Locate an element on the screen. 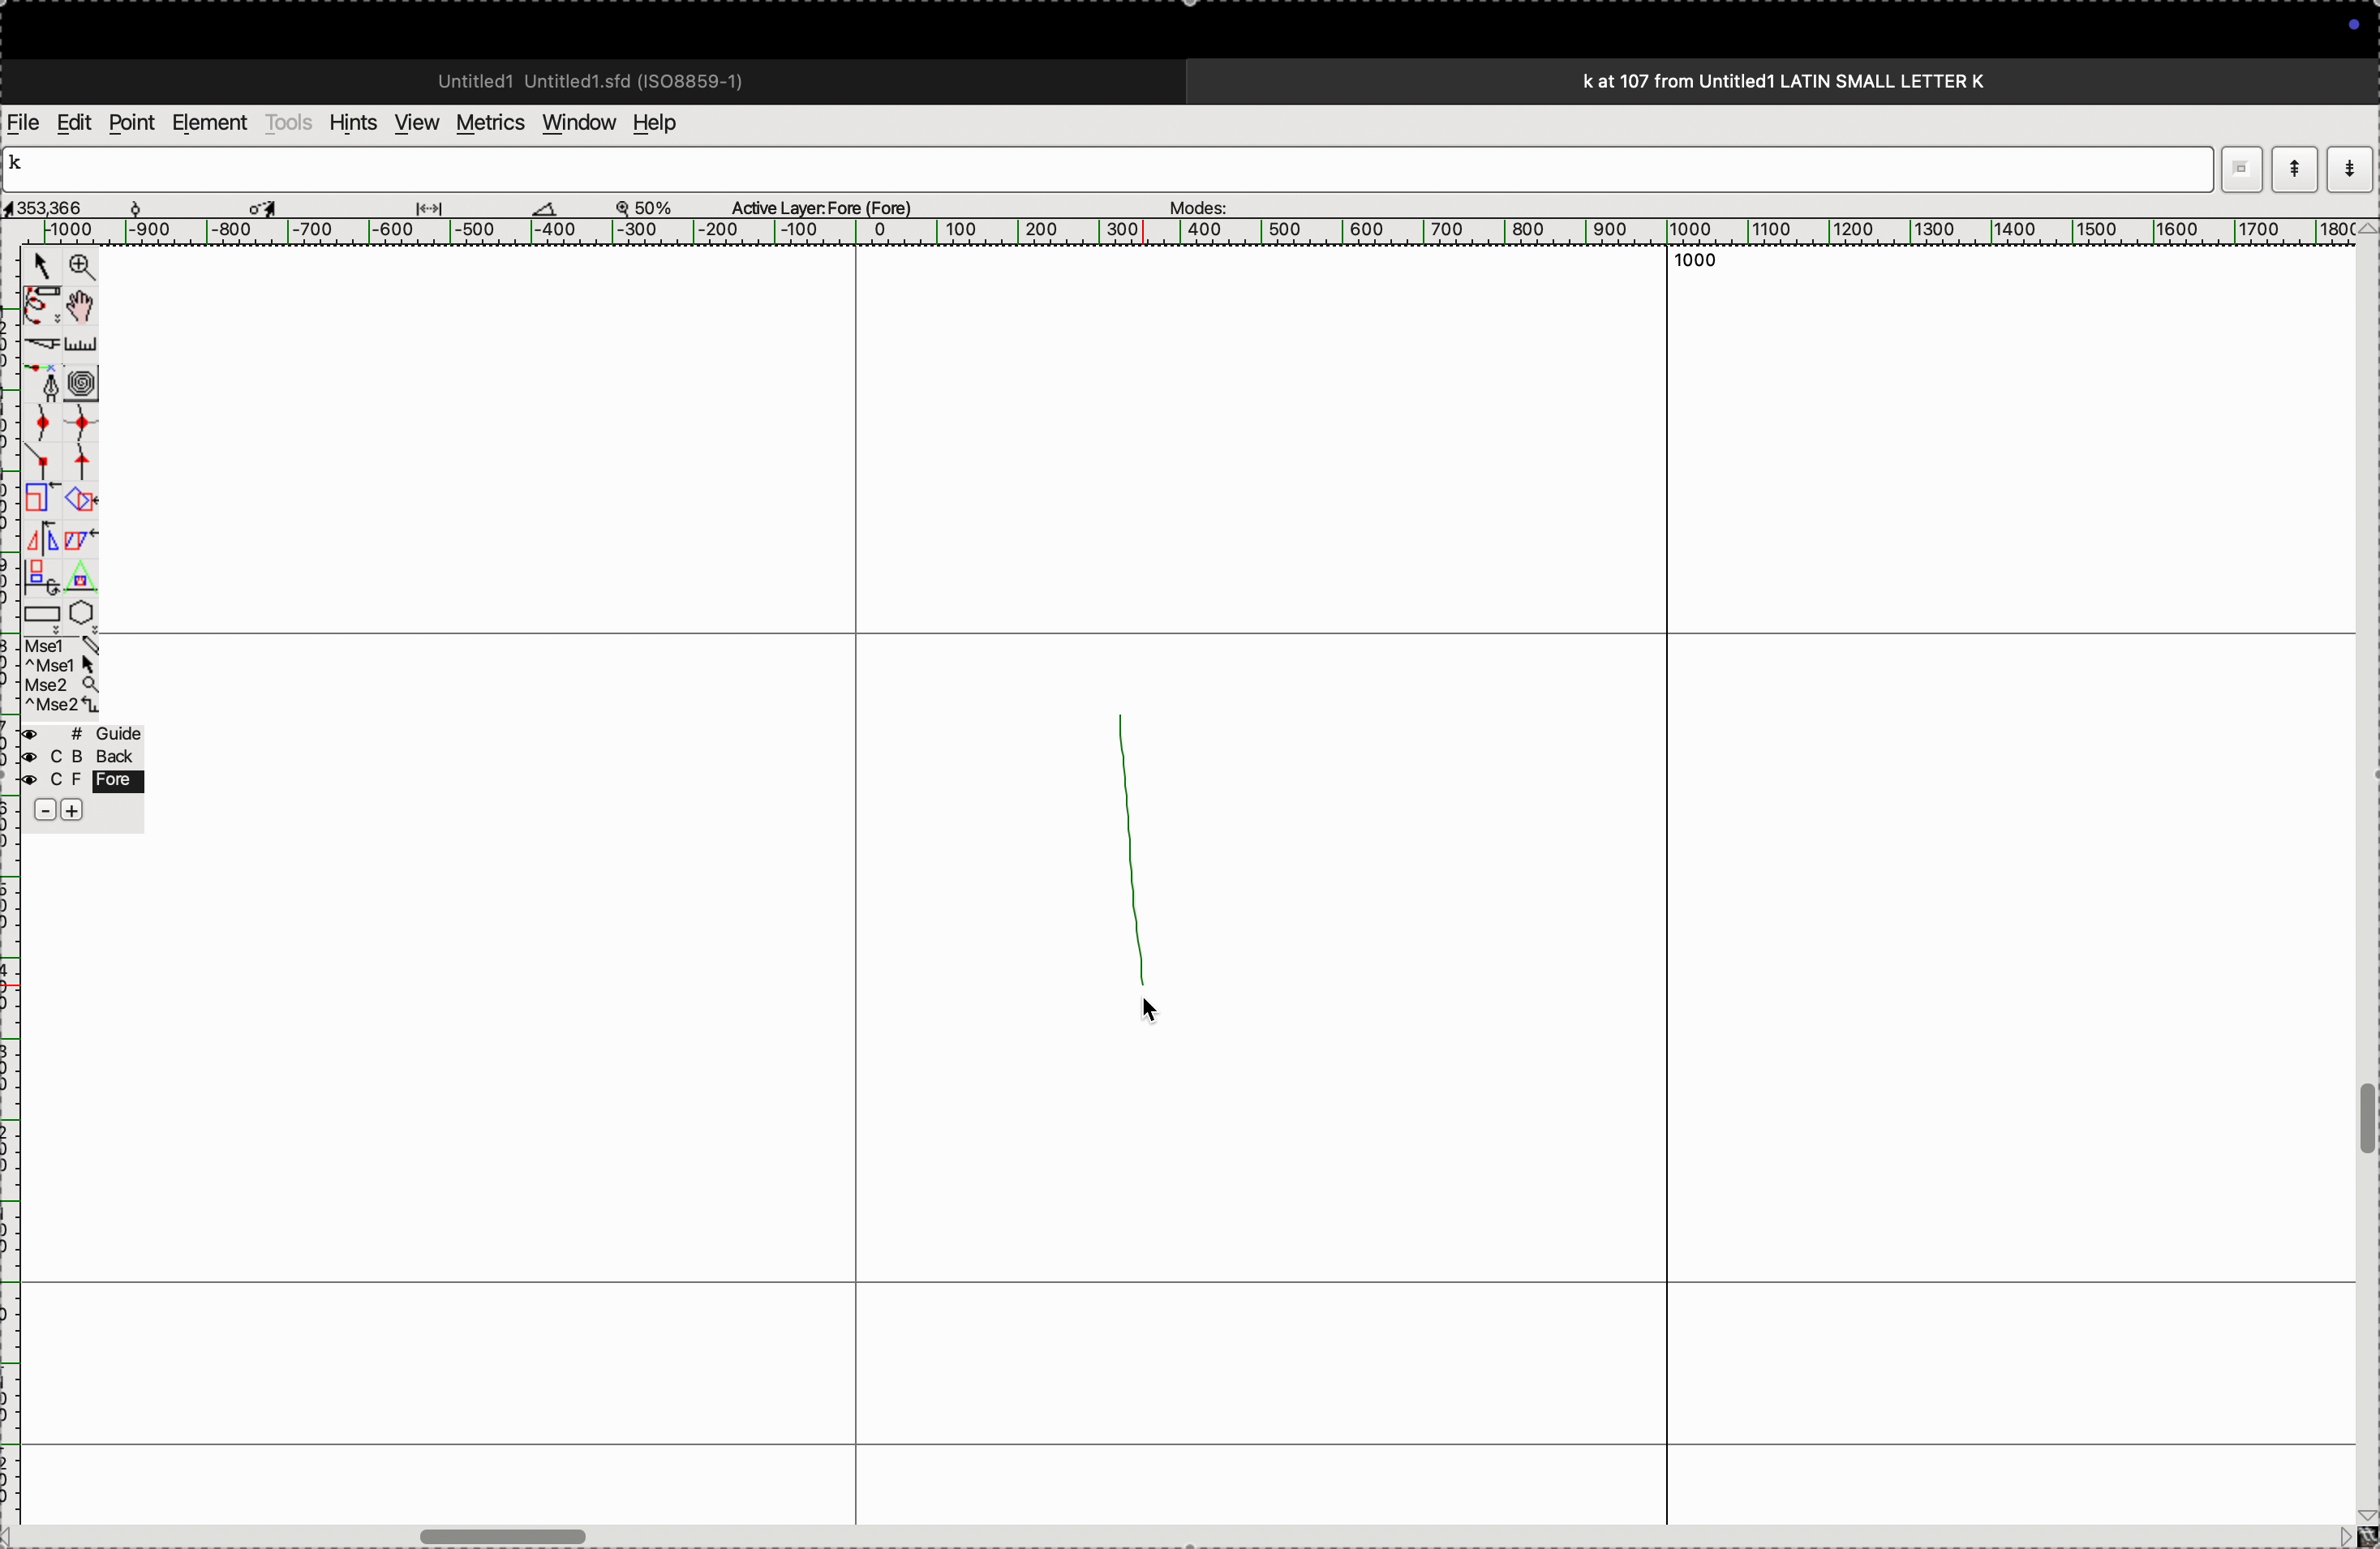 The height and width of the screenshot is (1549, 2380). Guide is located at coordinates (87, 774).